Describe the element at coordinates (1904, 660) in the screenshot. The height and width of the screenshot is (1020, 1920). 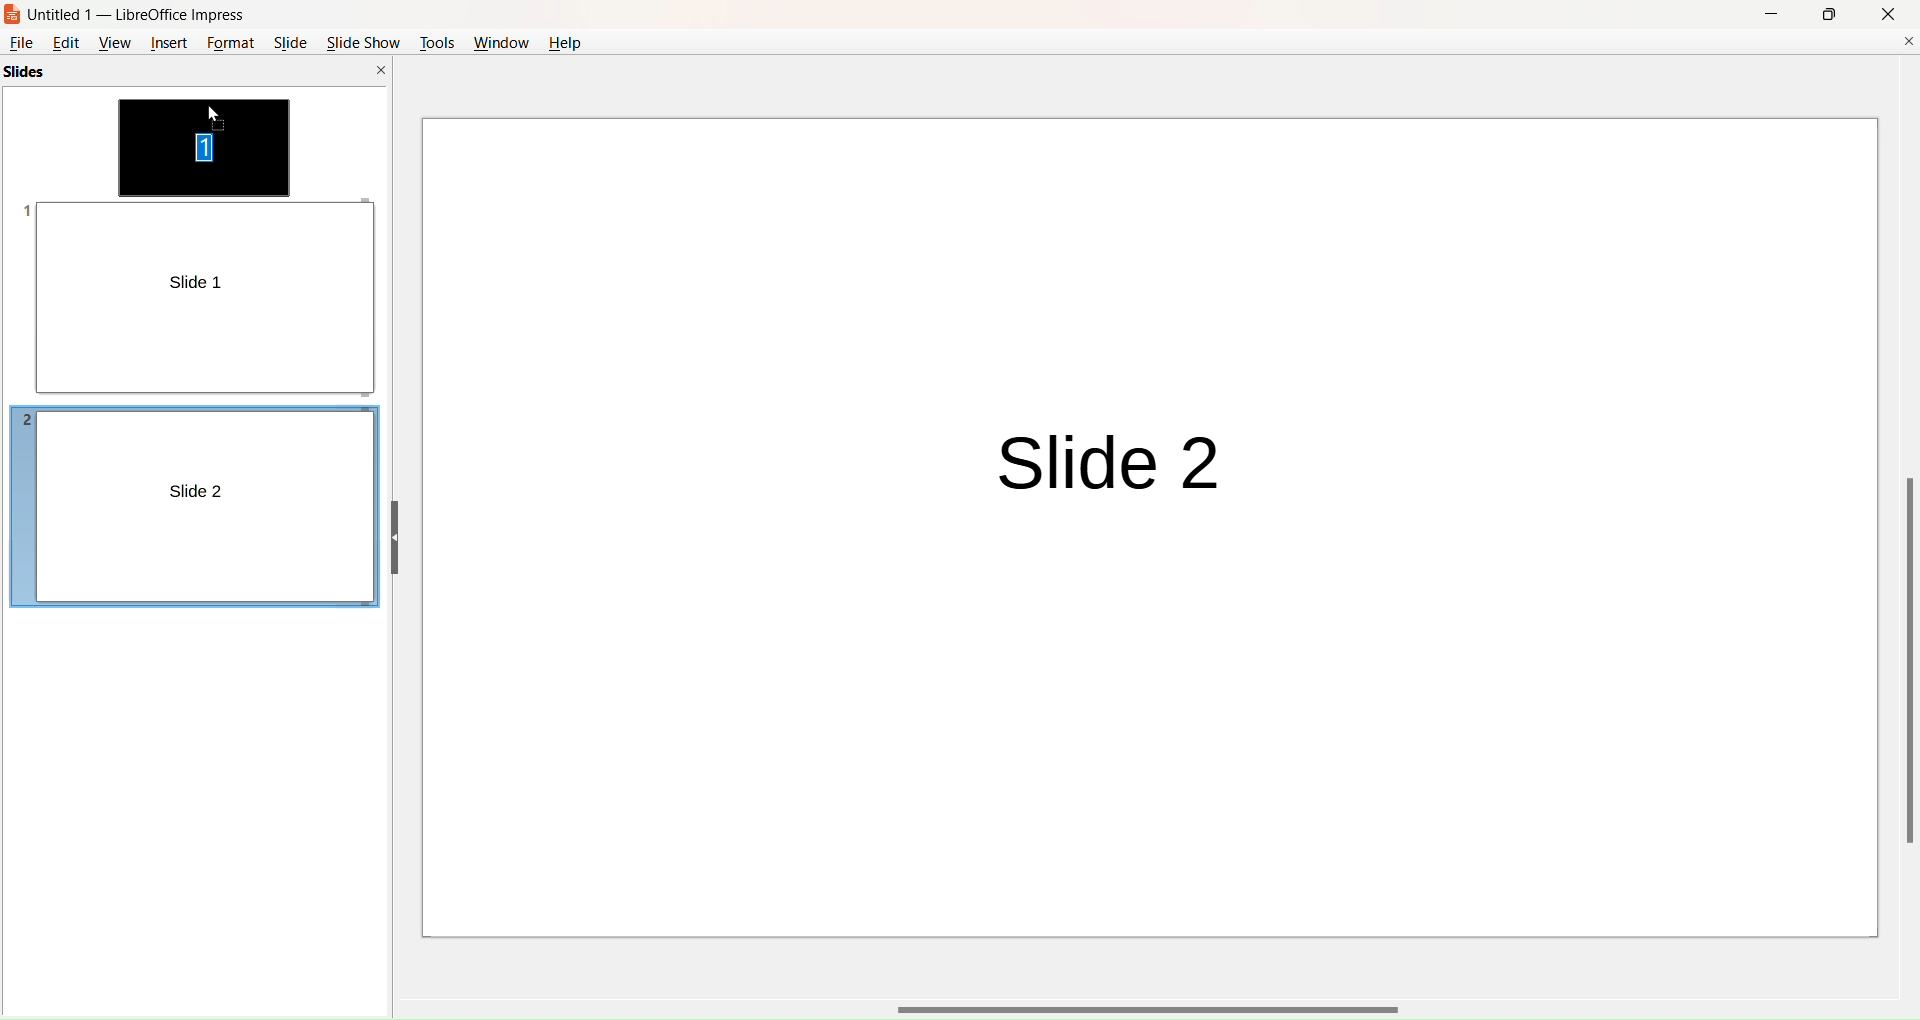
I see `vertical scroll bar` at that location.